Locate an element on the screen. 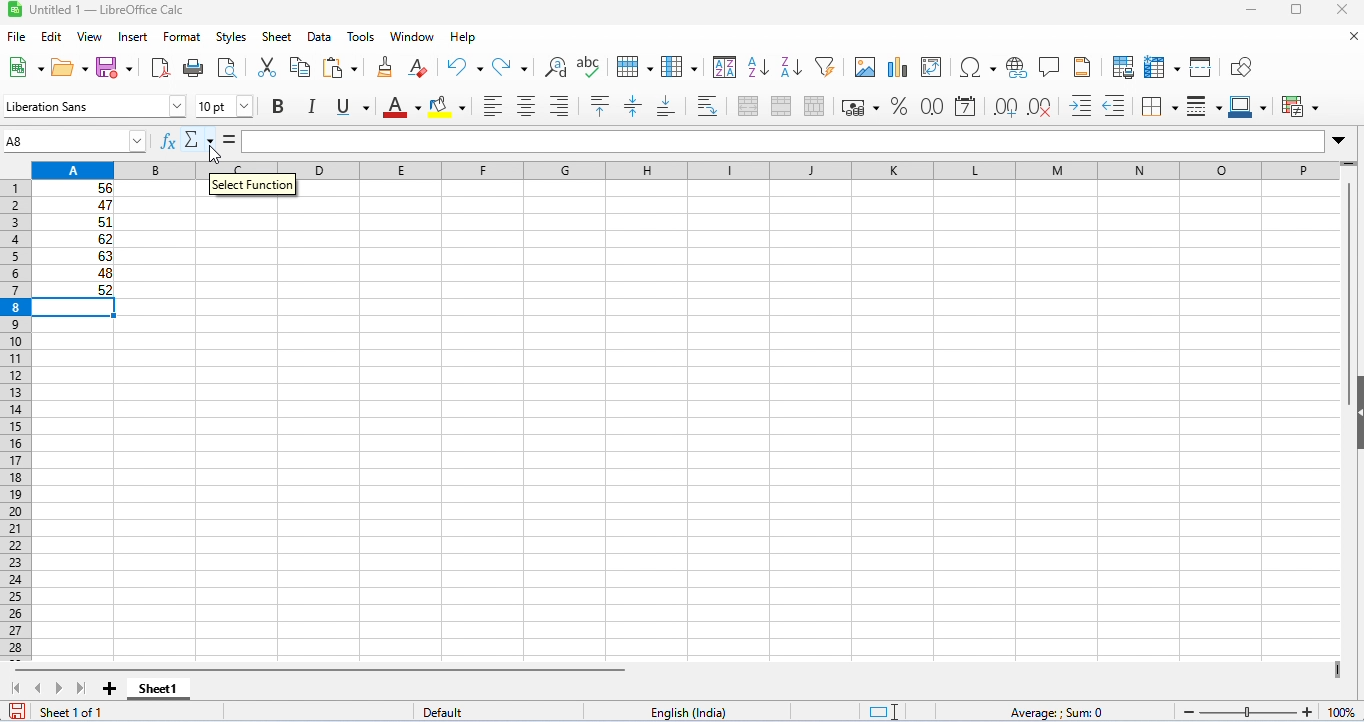 Image resolution: width=1364 pixels, height=722 pixels. maximize is located at coordinates (1296, 12).